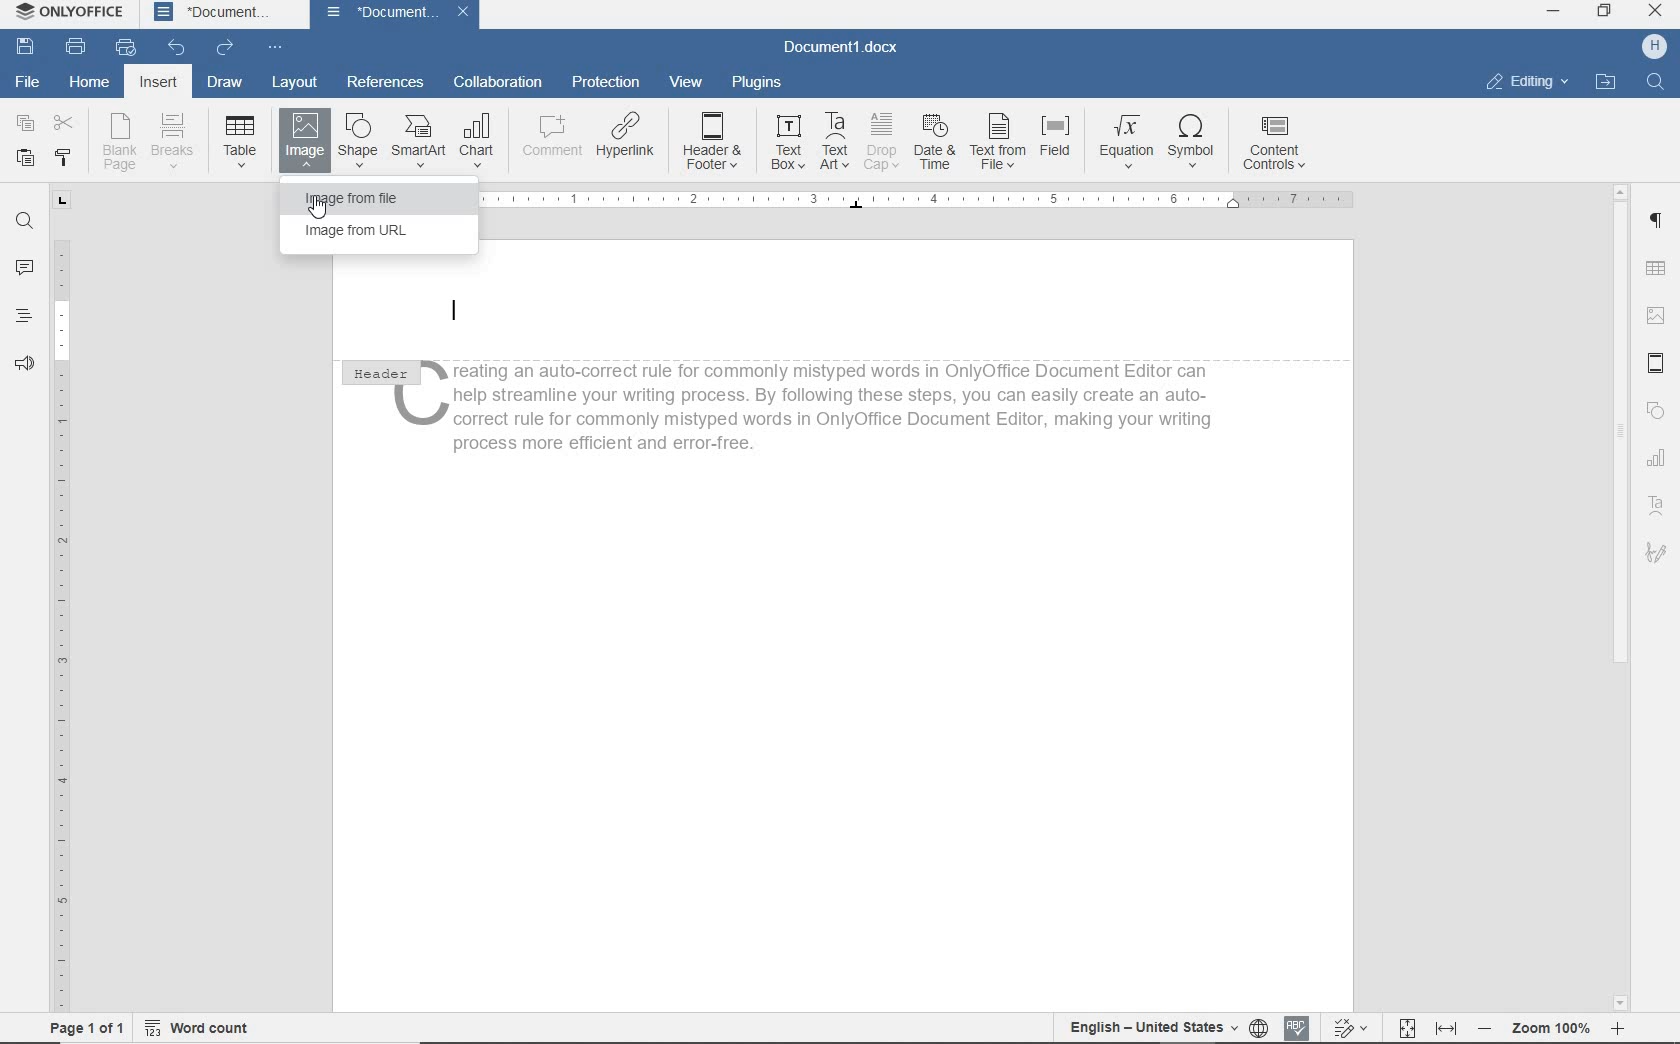 This screenshot has width=1680, height=1044. What do you see at coordinates (1657, 505) in the screenshot?
I see `text area` at bounding box center [1657, 505].